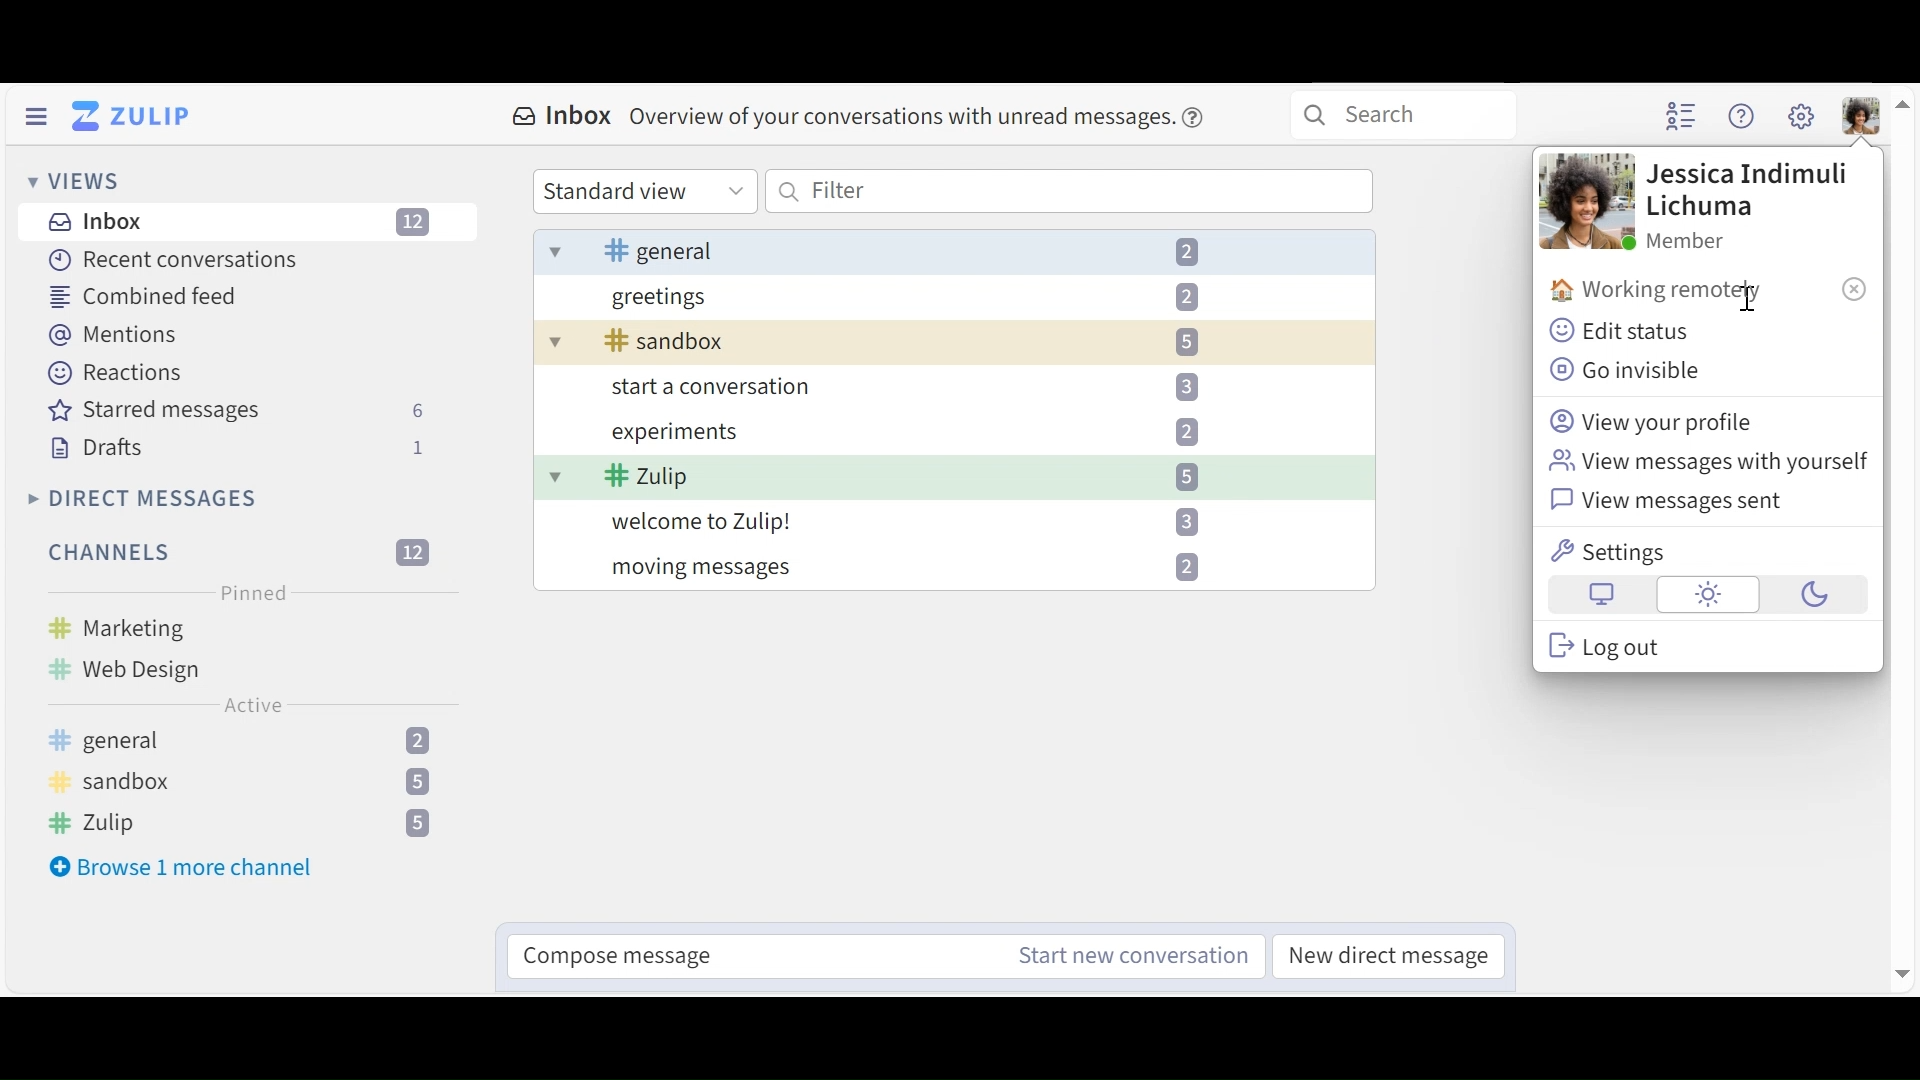 The height and width of the screenshot is (1080, 1920). Describe the element at coordinates (690, 569) in the screenshot. I see `moving messages` at that location.